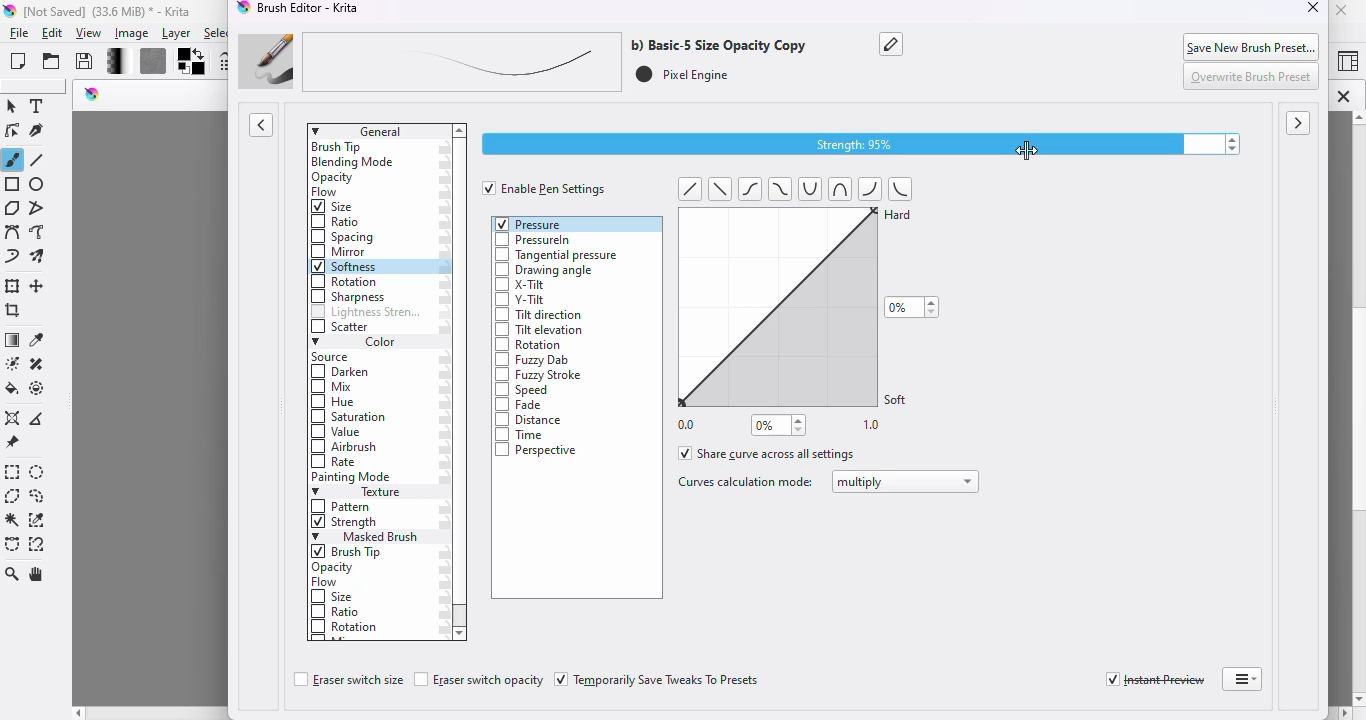 This screenshot has width=1366, height=720. Describe the element at coordinates (39, 106) in the screenshot. I see `text tool` at that location.